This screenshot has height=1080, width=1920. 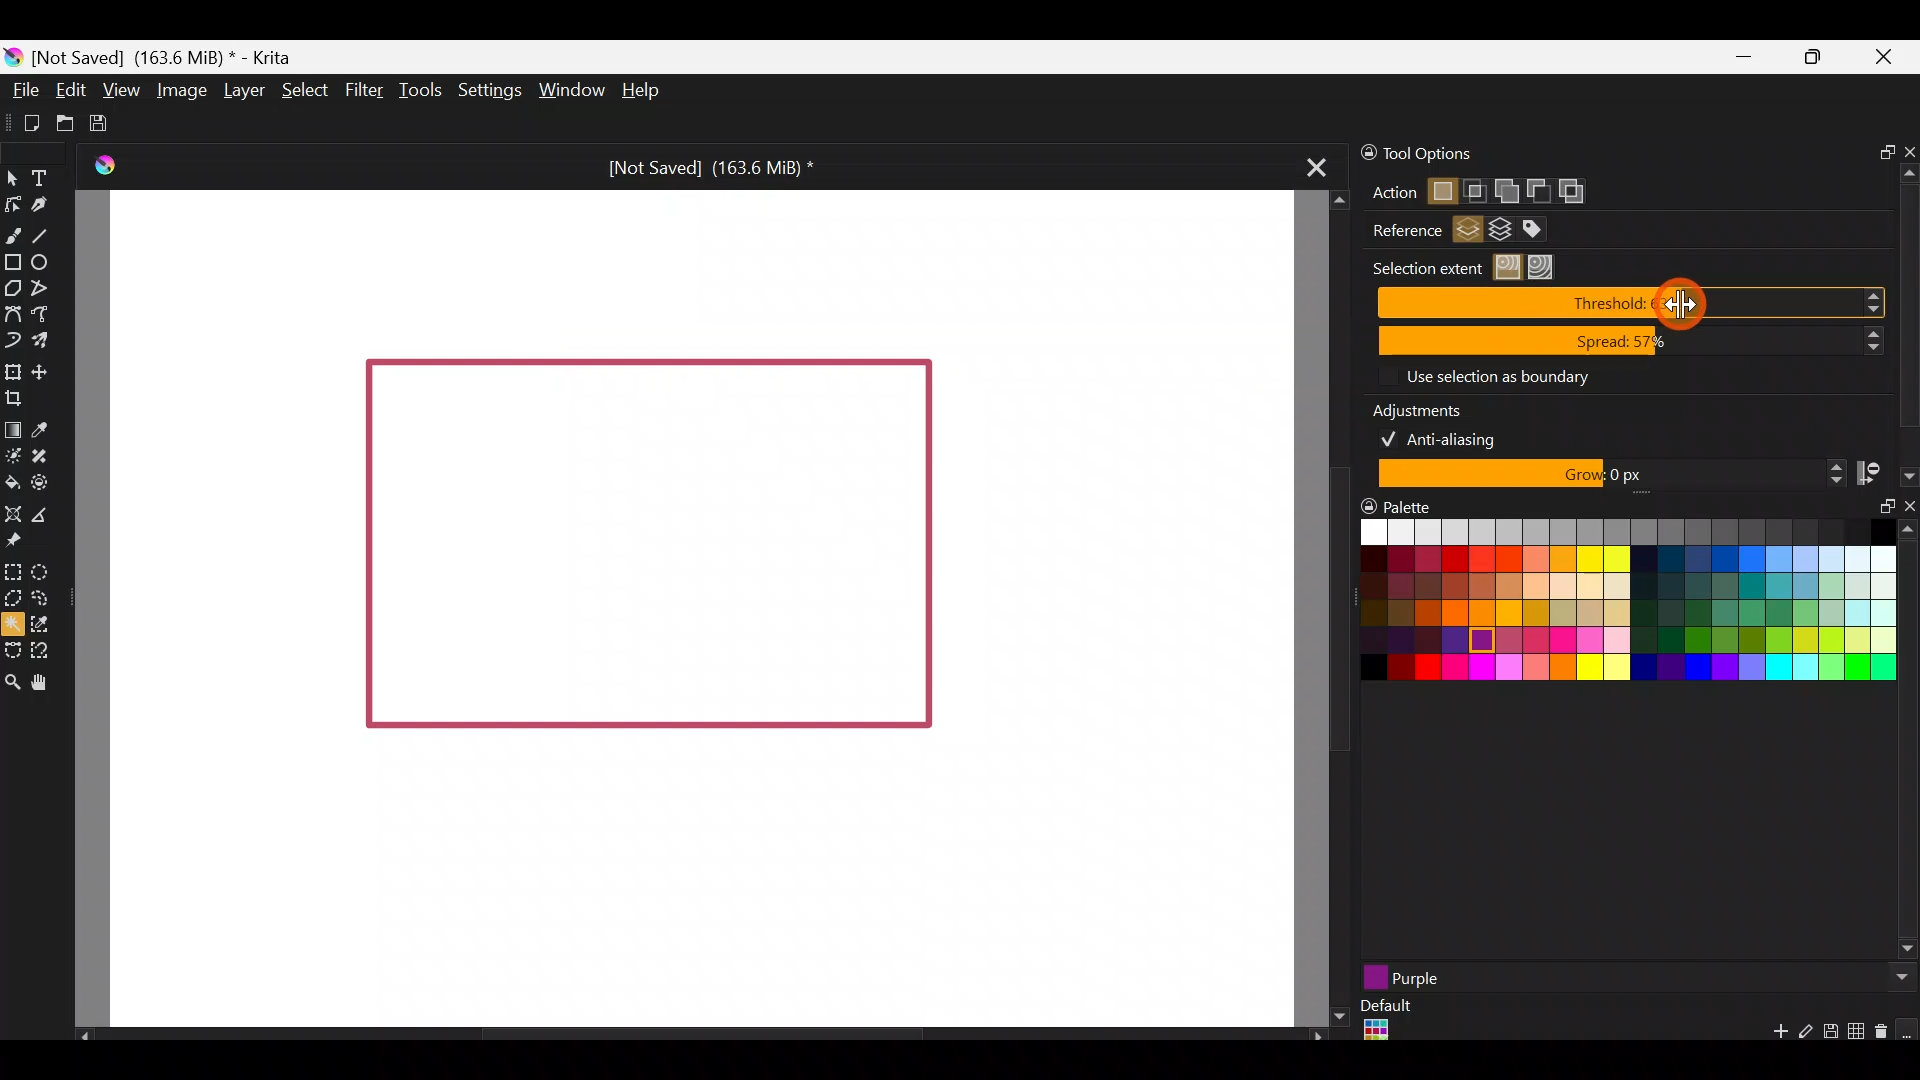 What do you see at coordinates (174, 58) in the screenshot?
I see `[Not Saved] (163.6 MiB) * - Krita` at bounding box center [174, 58].